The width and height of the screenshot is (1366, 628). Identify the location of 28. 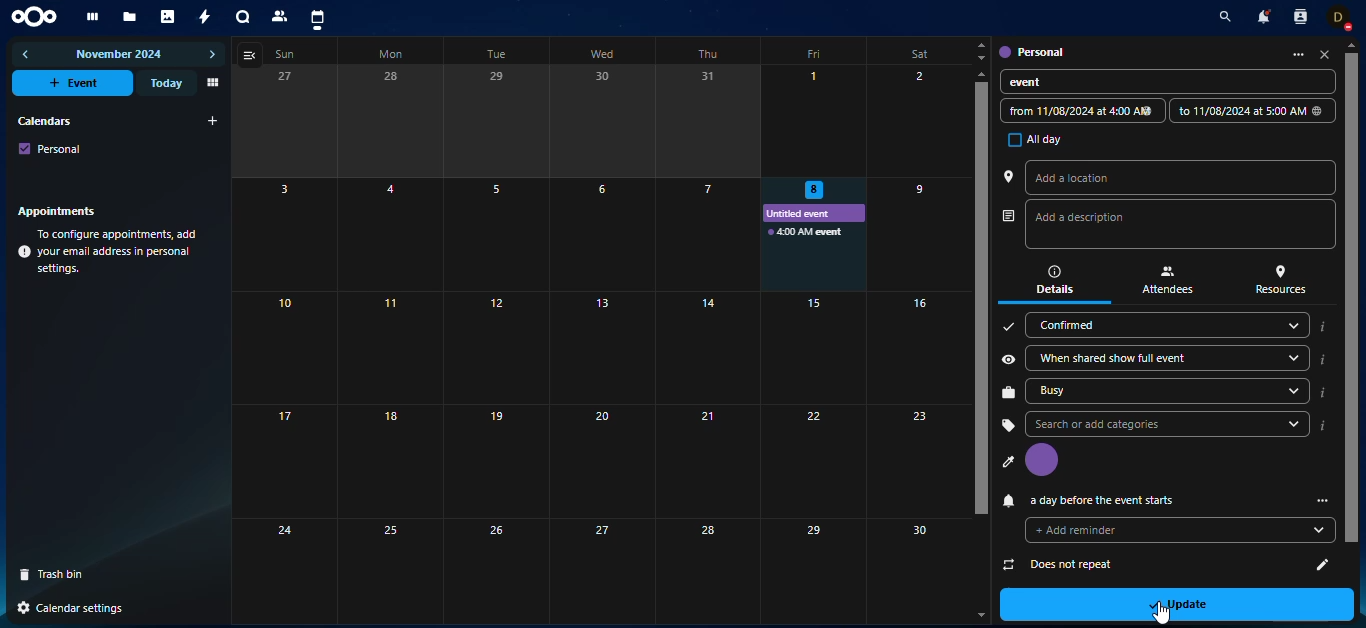
(707, 570).